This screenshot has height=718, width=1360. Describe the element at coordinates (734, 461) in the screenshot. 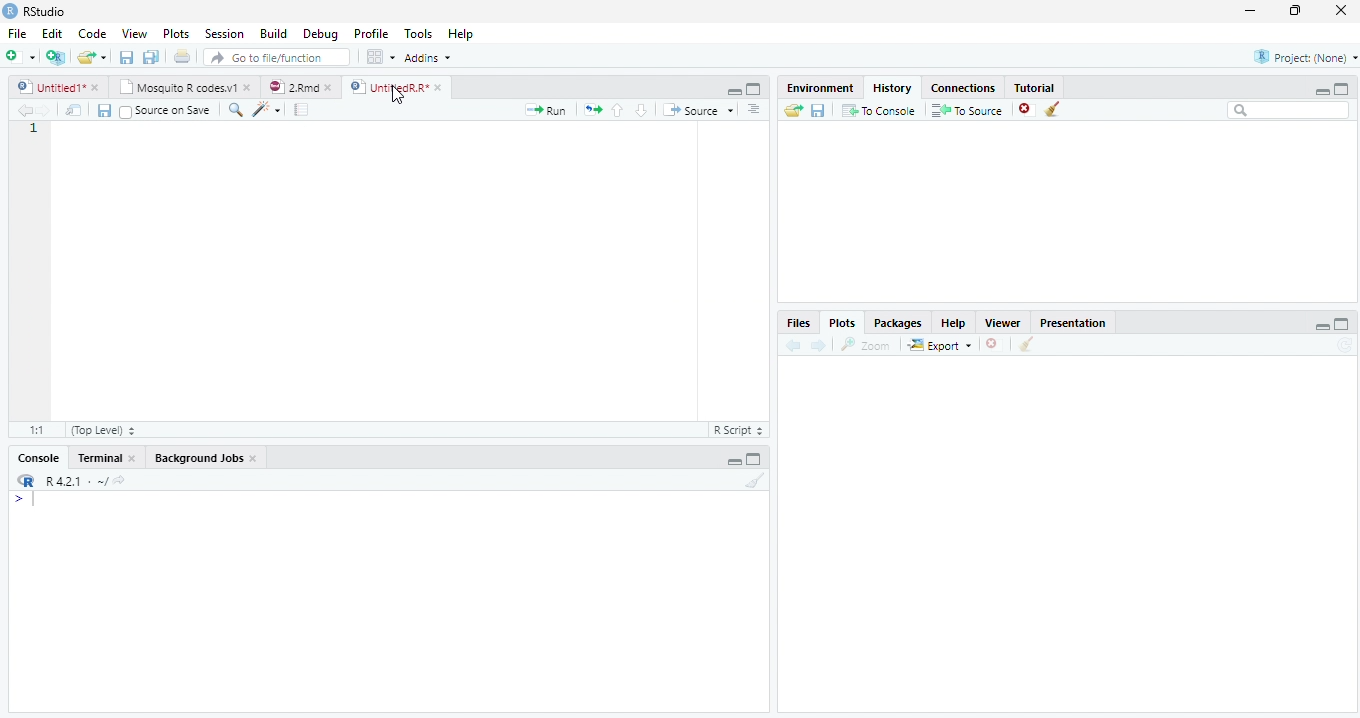

I see `Minimize` at that location.